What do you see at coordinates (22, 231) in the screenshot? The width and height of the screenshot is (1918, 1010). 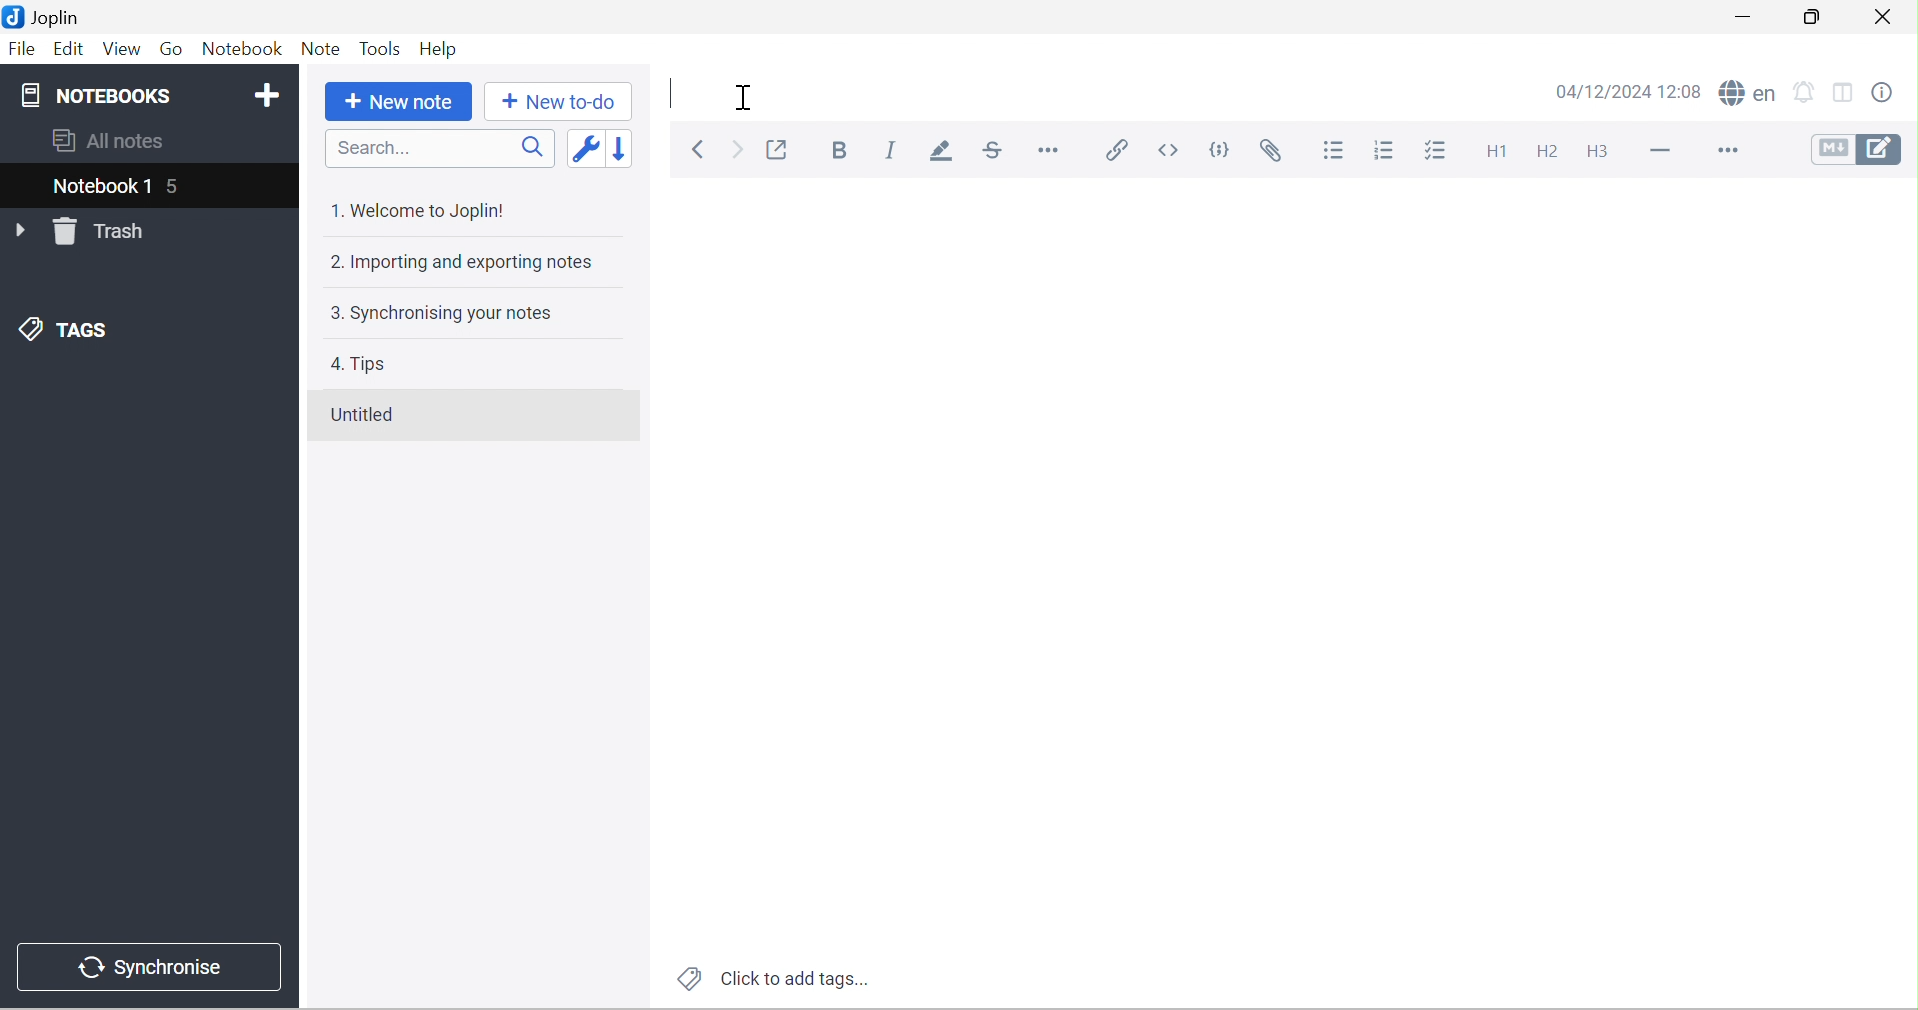 I see `Drop Down` at bounding box center [22, 231].